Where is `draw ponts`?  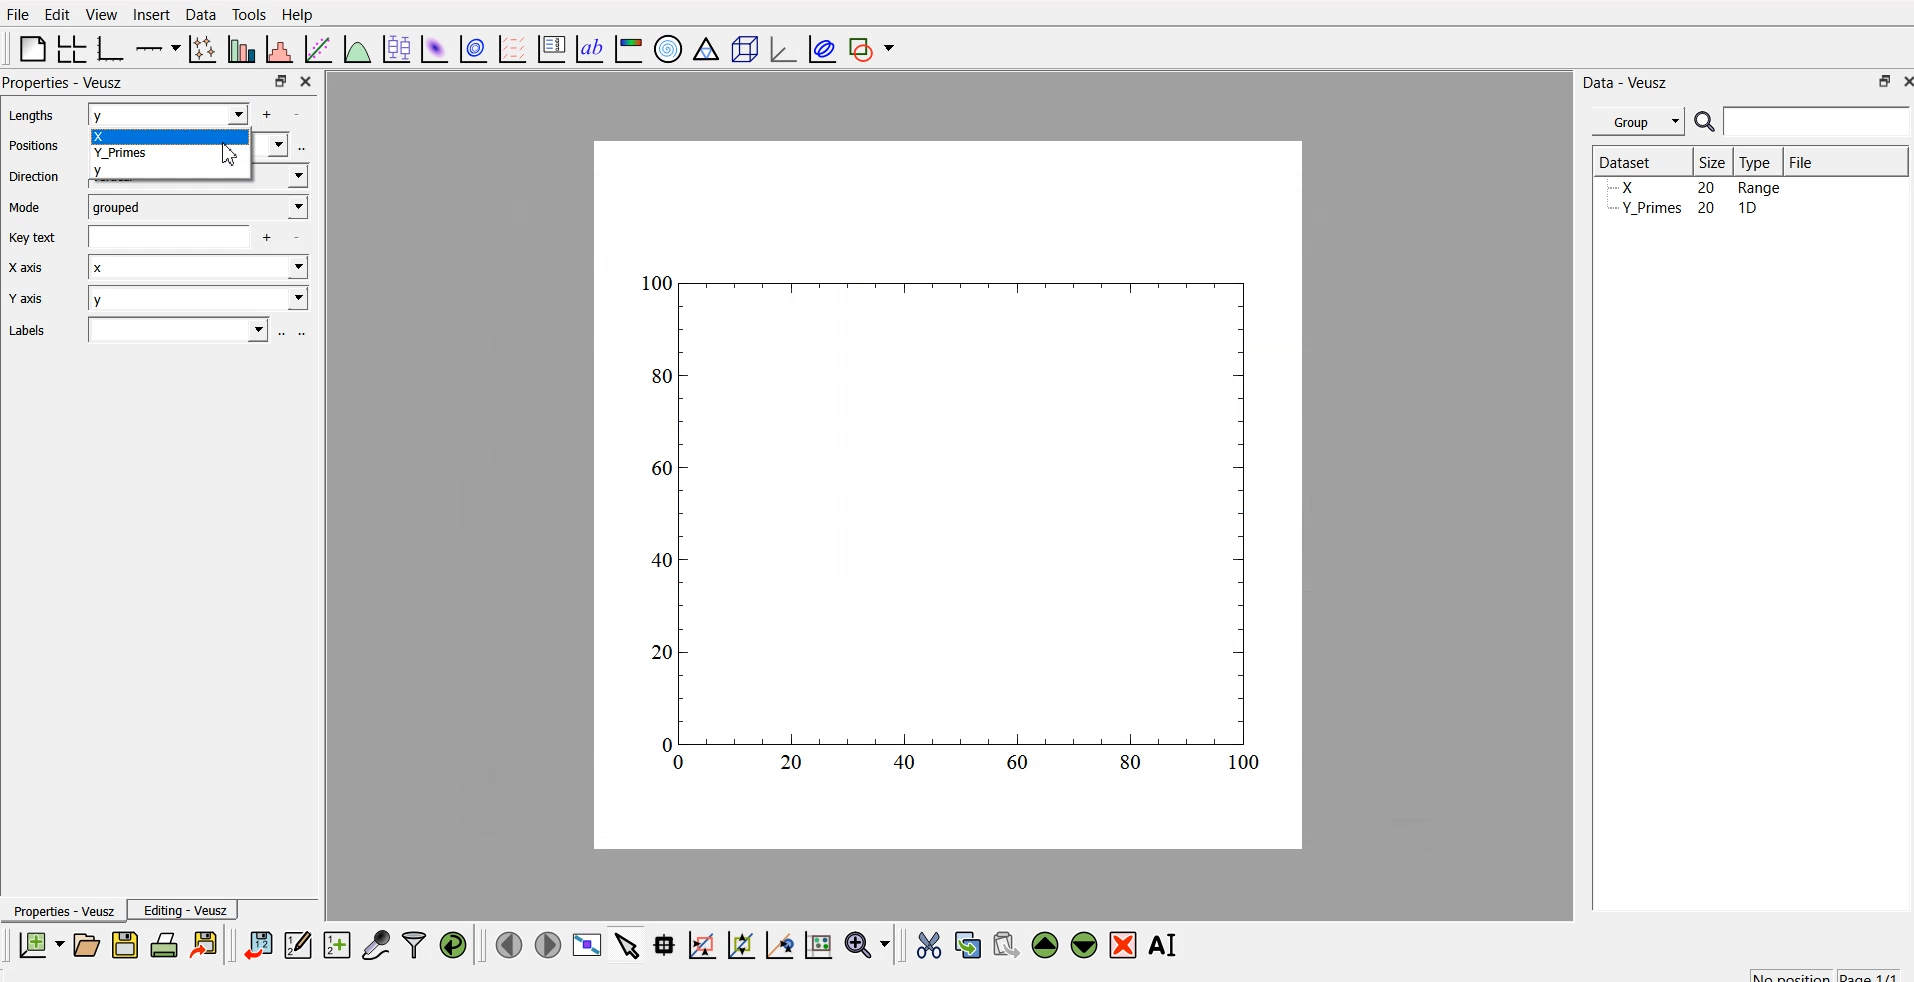 draw ponts is located at coordinates (740, 945).